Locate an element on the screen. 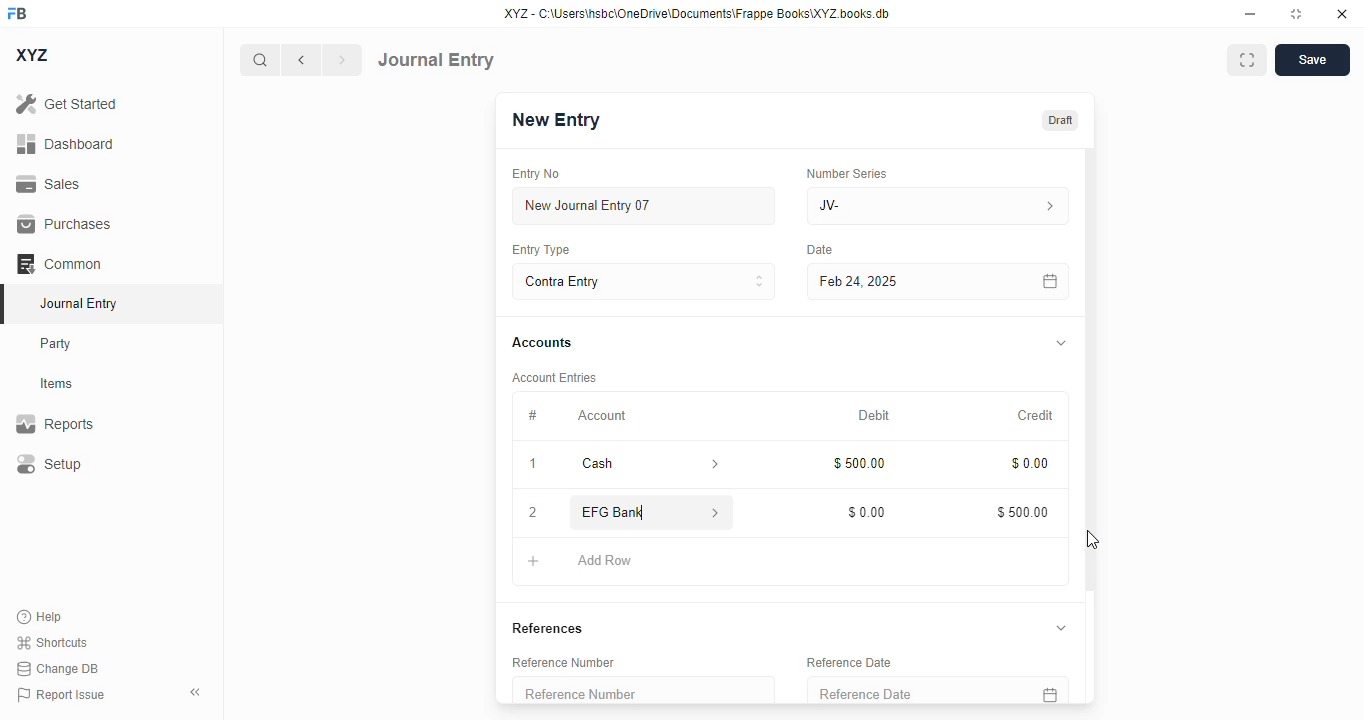 This screenshot has height=720, width=1364. cursor - mouse down is located at coordinates (1092, 540).